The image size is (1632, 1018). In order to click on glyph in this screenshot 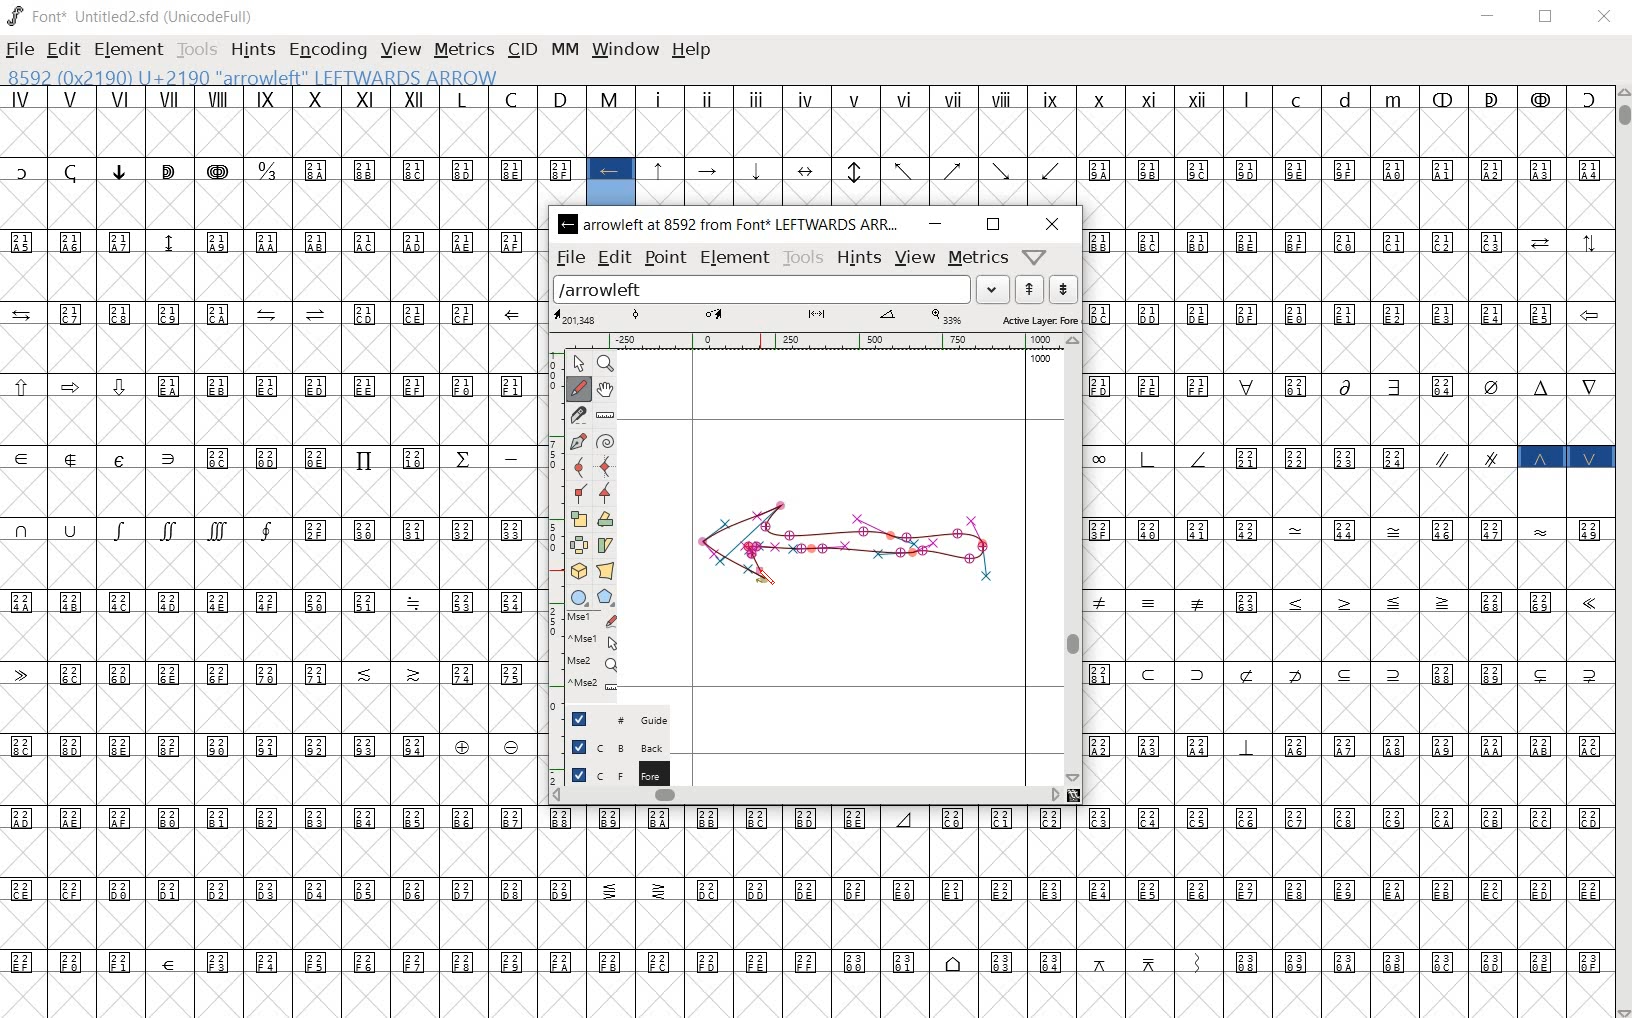, I will do `click(806, 145)`.